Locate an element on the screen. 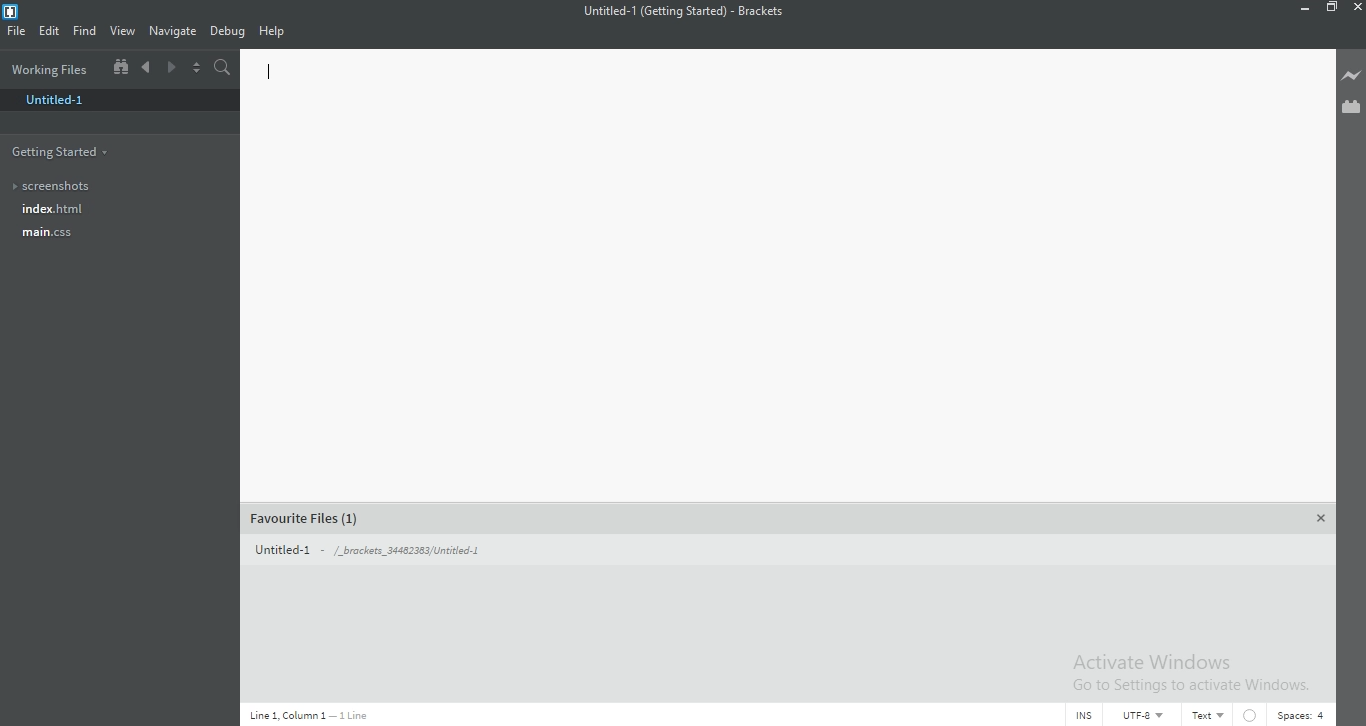 This screenshot has height=726, width=1366. Brackets is located at coordinates (764, 12).